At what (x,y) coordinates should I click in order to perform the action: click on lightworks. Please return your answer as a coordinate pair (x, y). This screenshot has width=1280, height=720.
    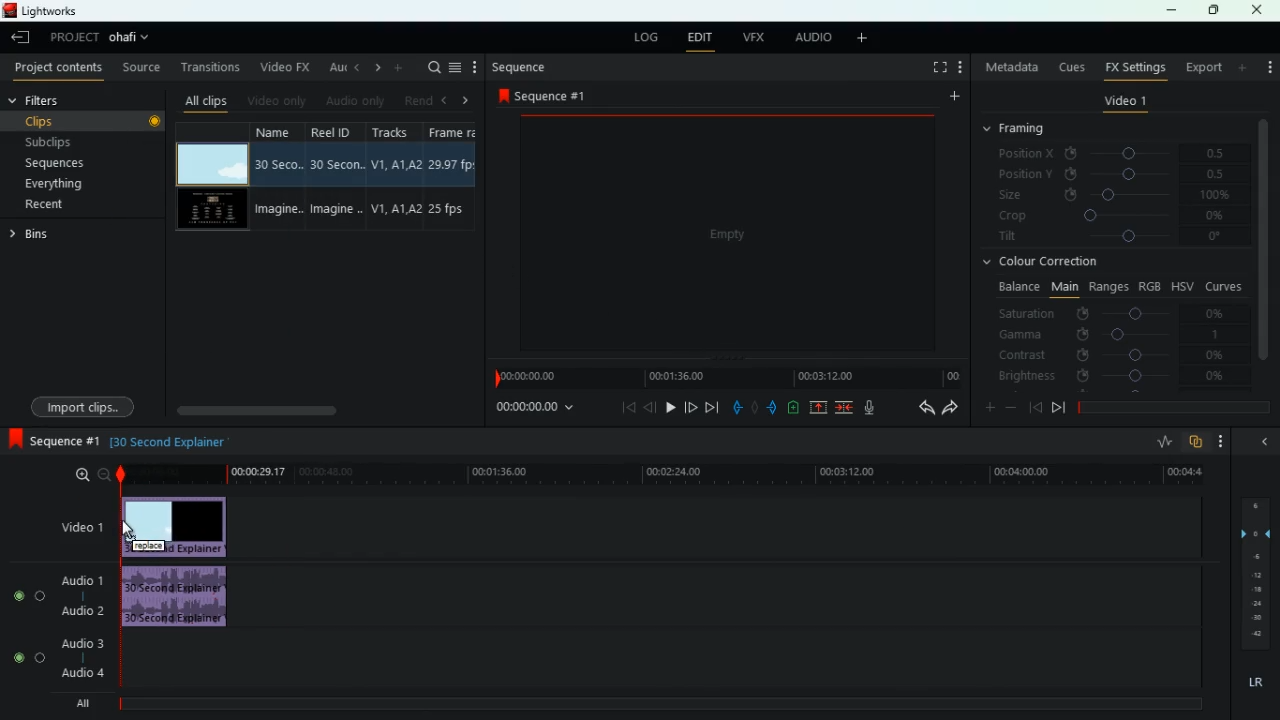
    Looking at the image, I should click on (42, 10).